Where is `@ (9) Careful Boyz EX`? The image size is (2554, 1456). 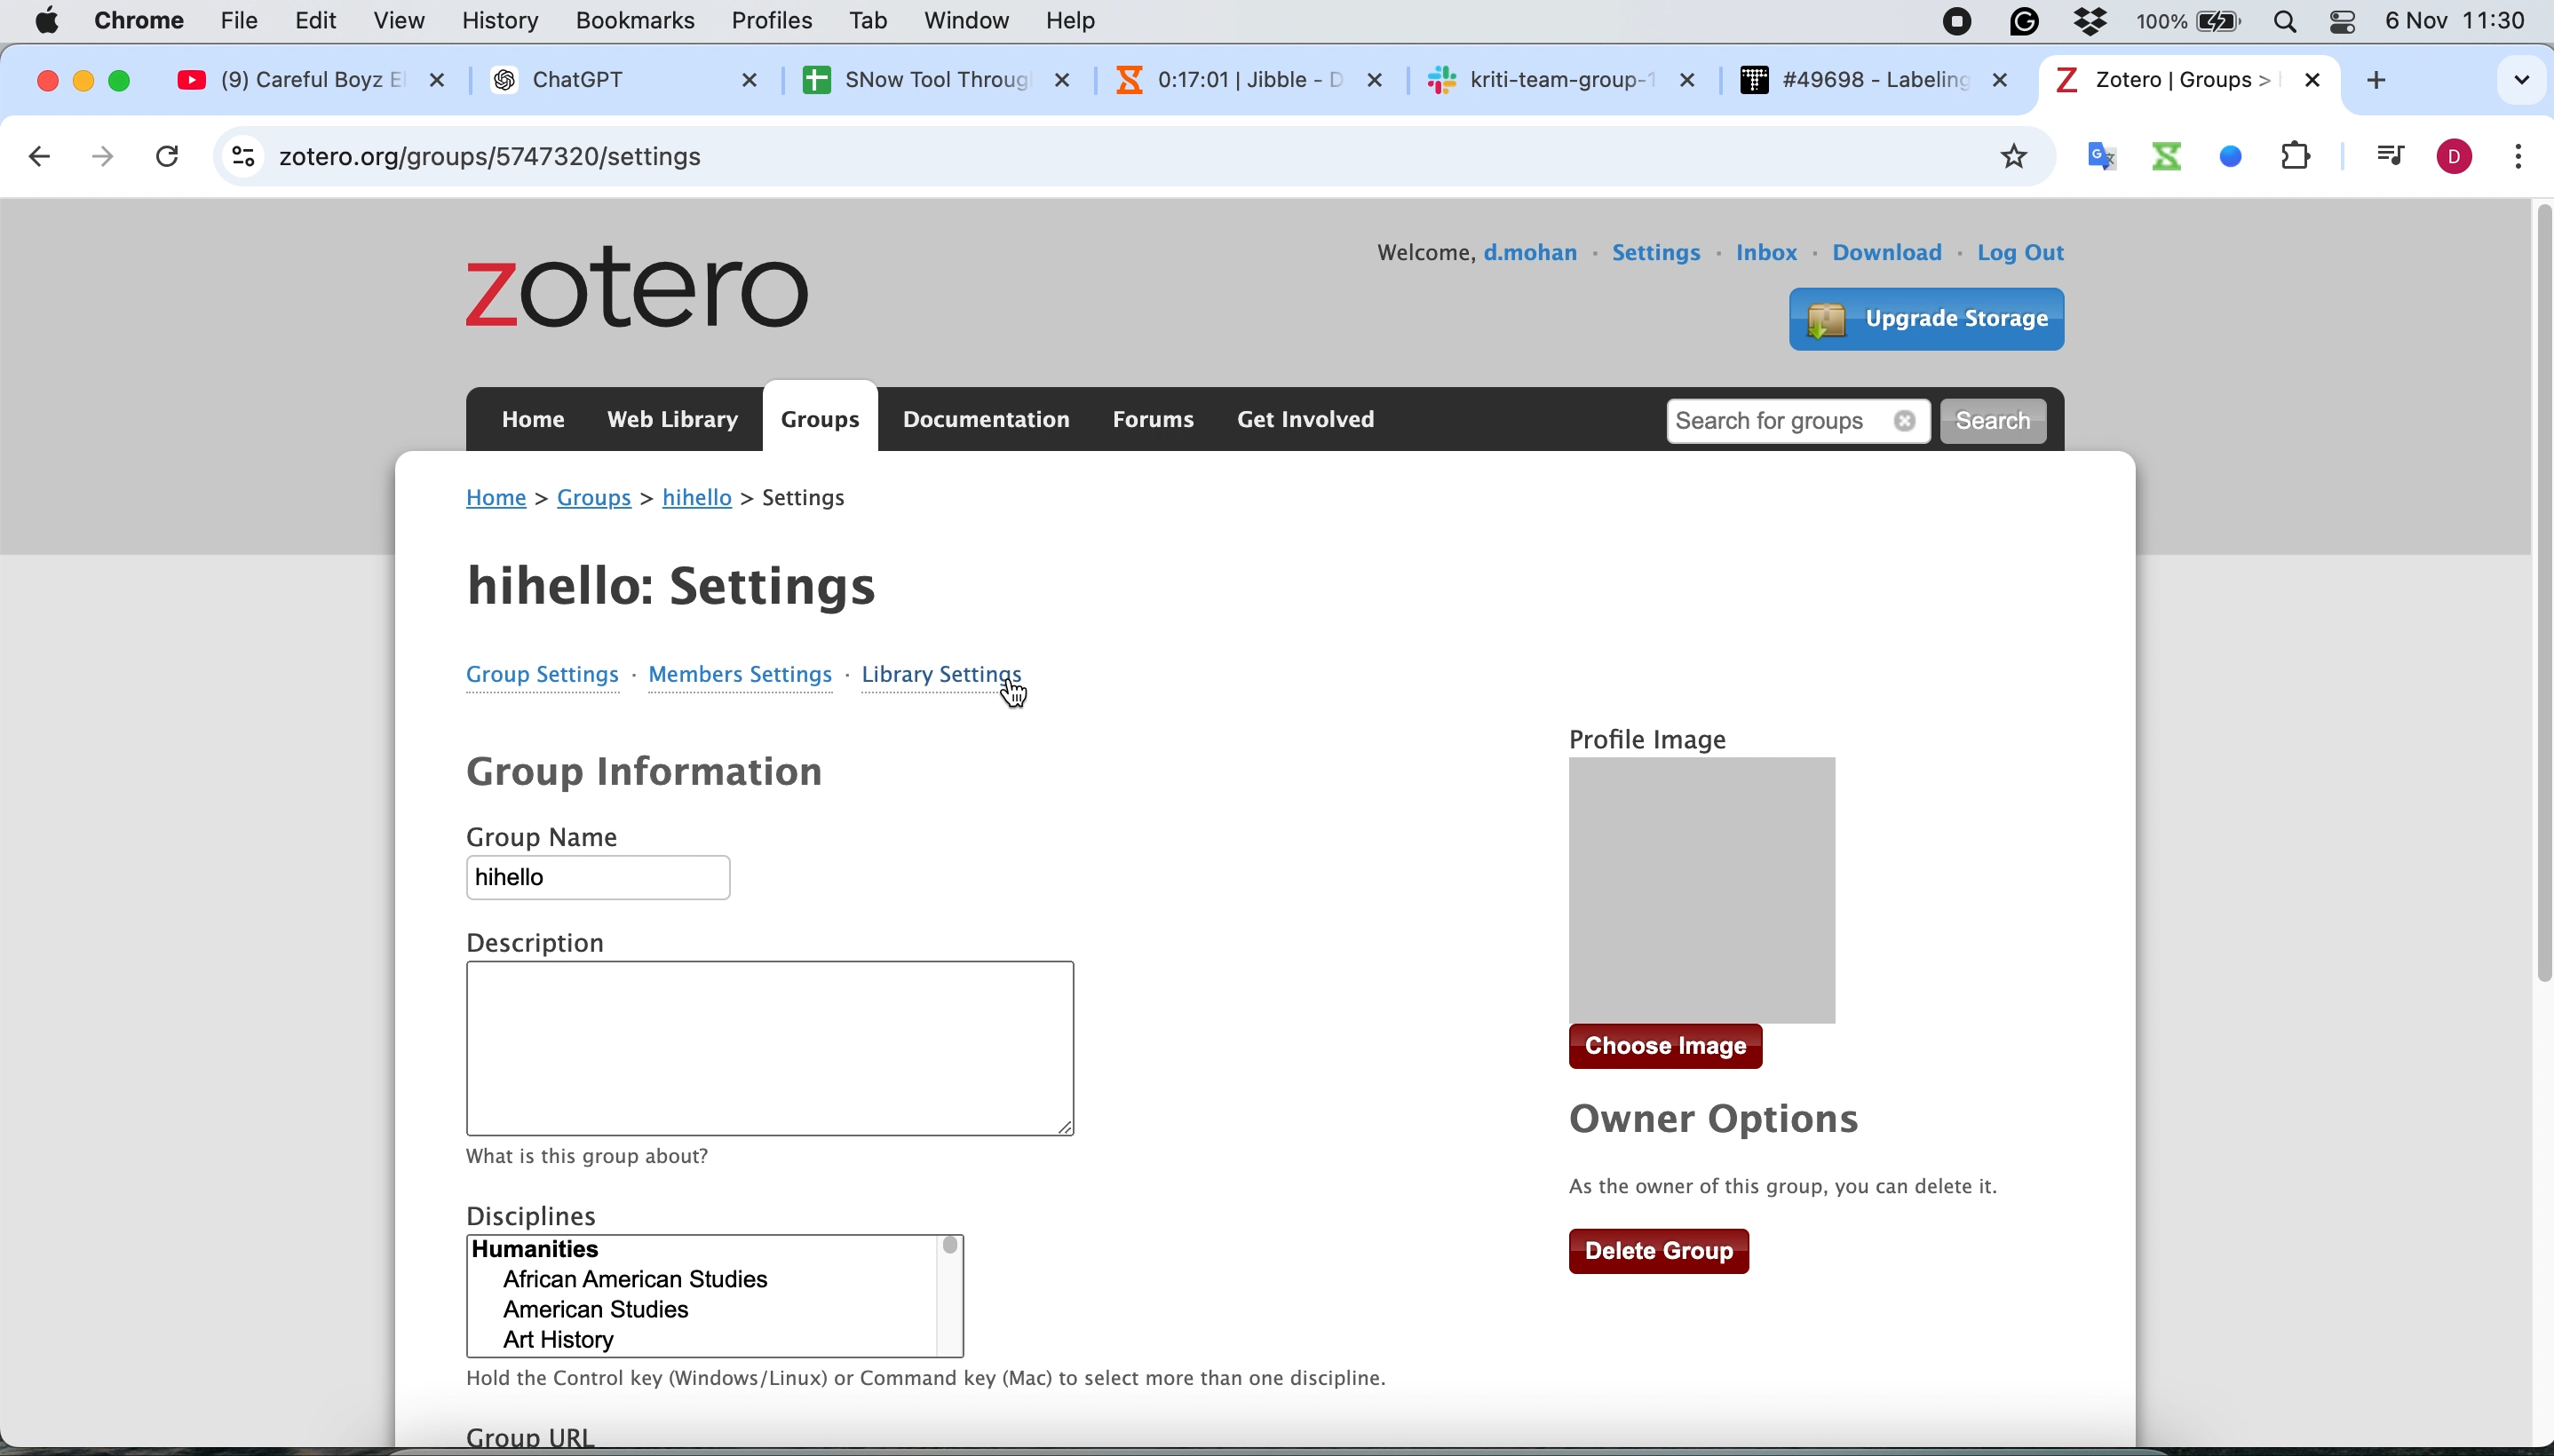
@ (9) Careful Boyz EX is located at coordinates (322, 80).